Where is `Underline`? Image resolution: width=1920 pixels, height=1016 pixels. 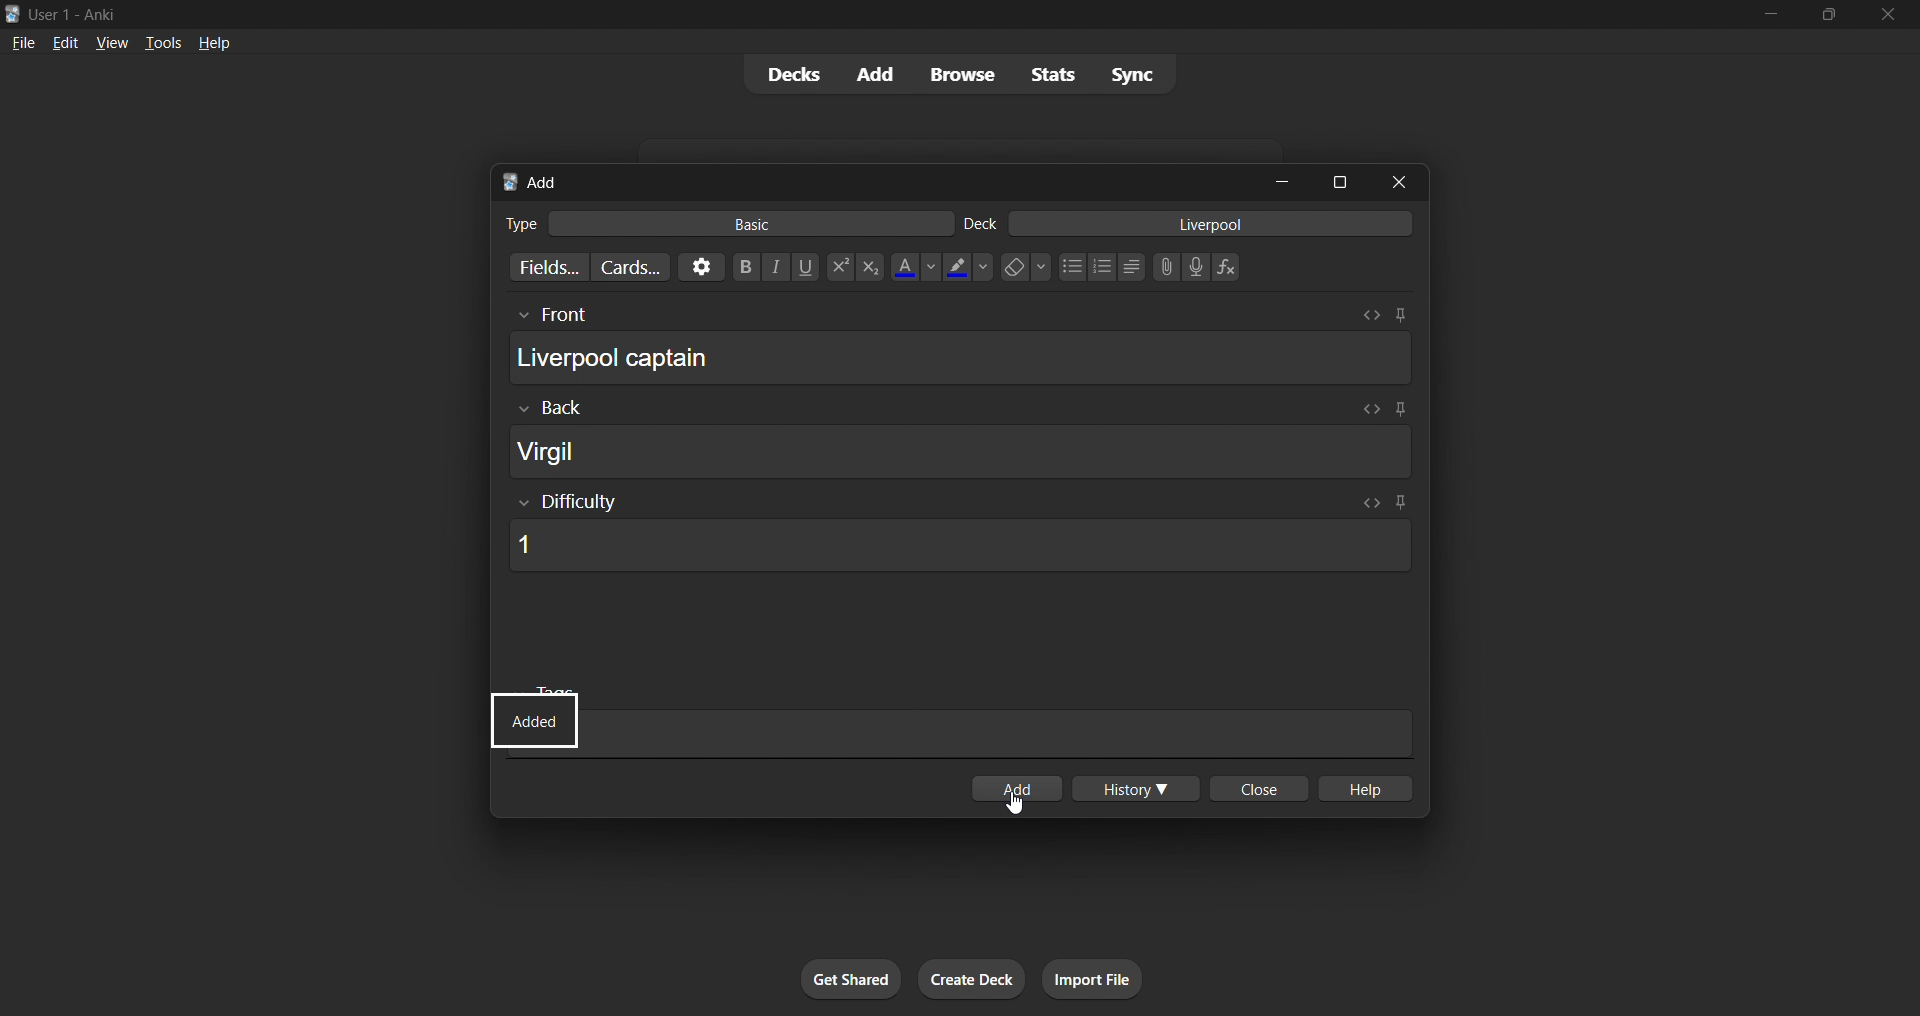
Underline is located at coordinates (805, 267).